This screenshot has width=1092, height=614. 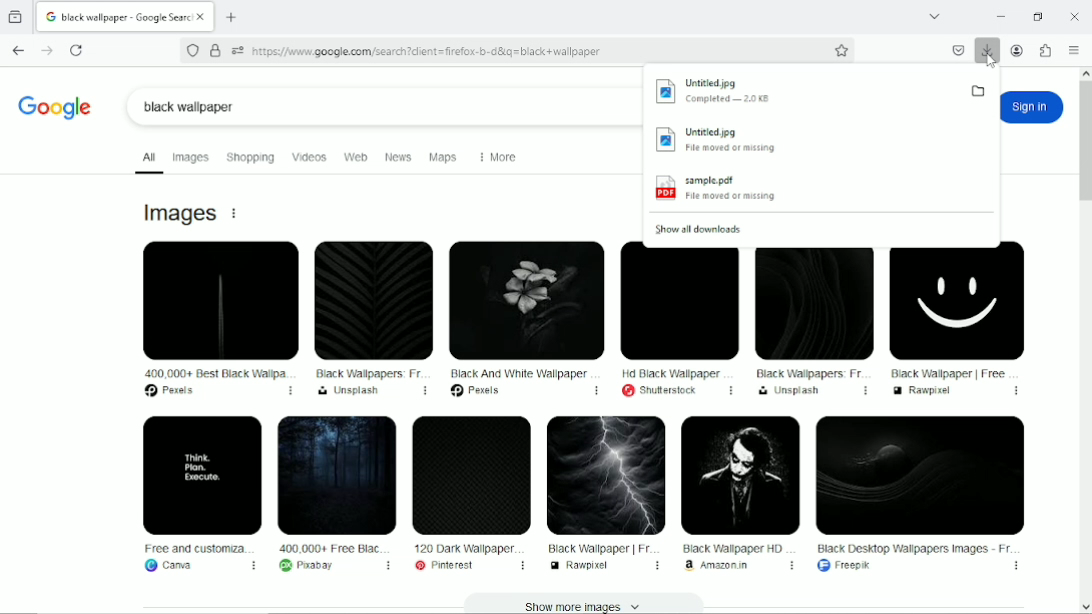 I want to click on 400,000+ Best Black Wallpa..., so click(x=214, y=318).